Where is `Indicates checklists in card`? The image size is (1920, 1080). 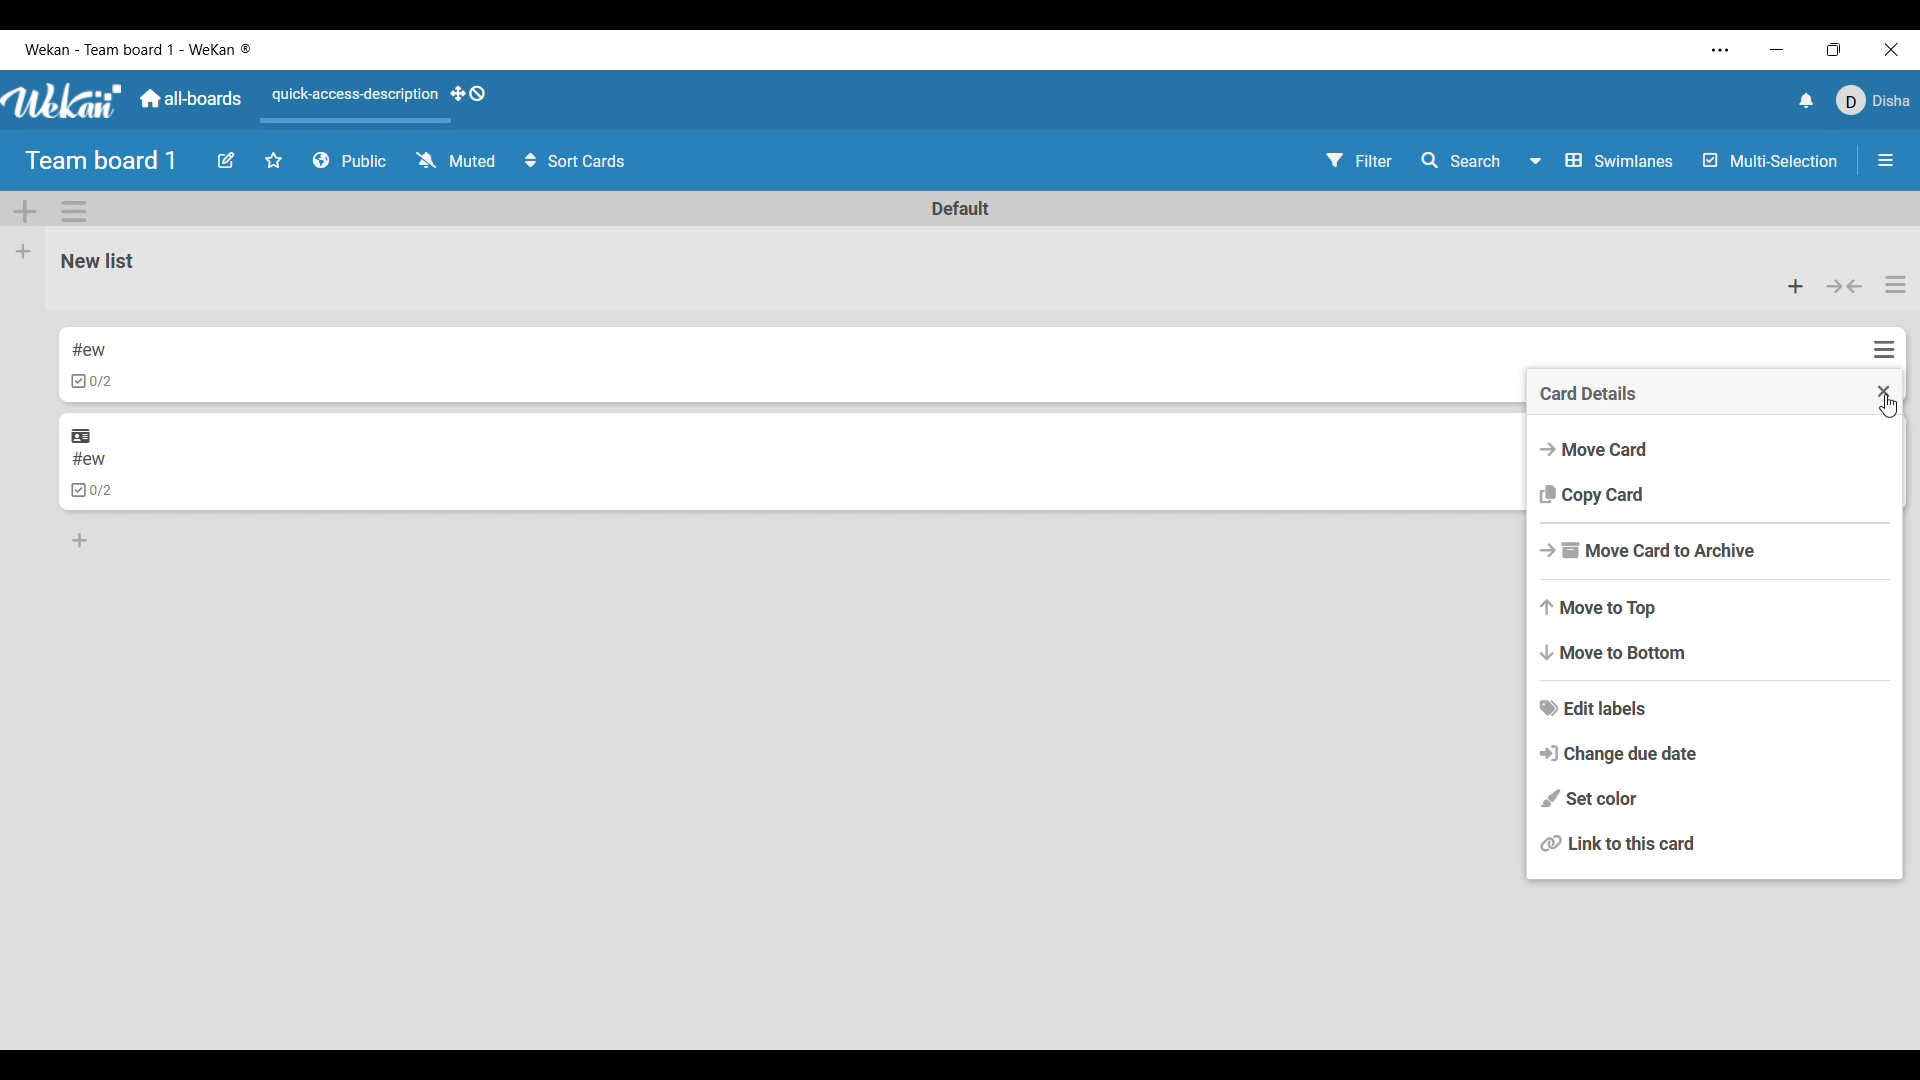
Indicates checklists in card is located at coordinates (92, 381).